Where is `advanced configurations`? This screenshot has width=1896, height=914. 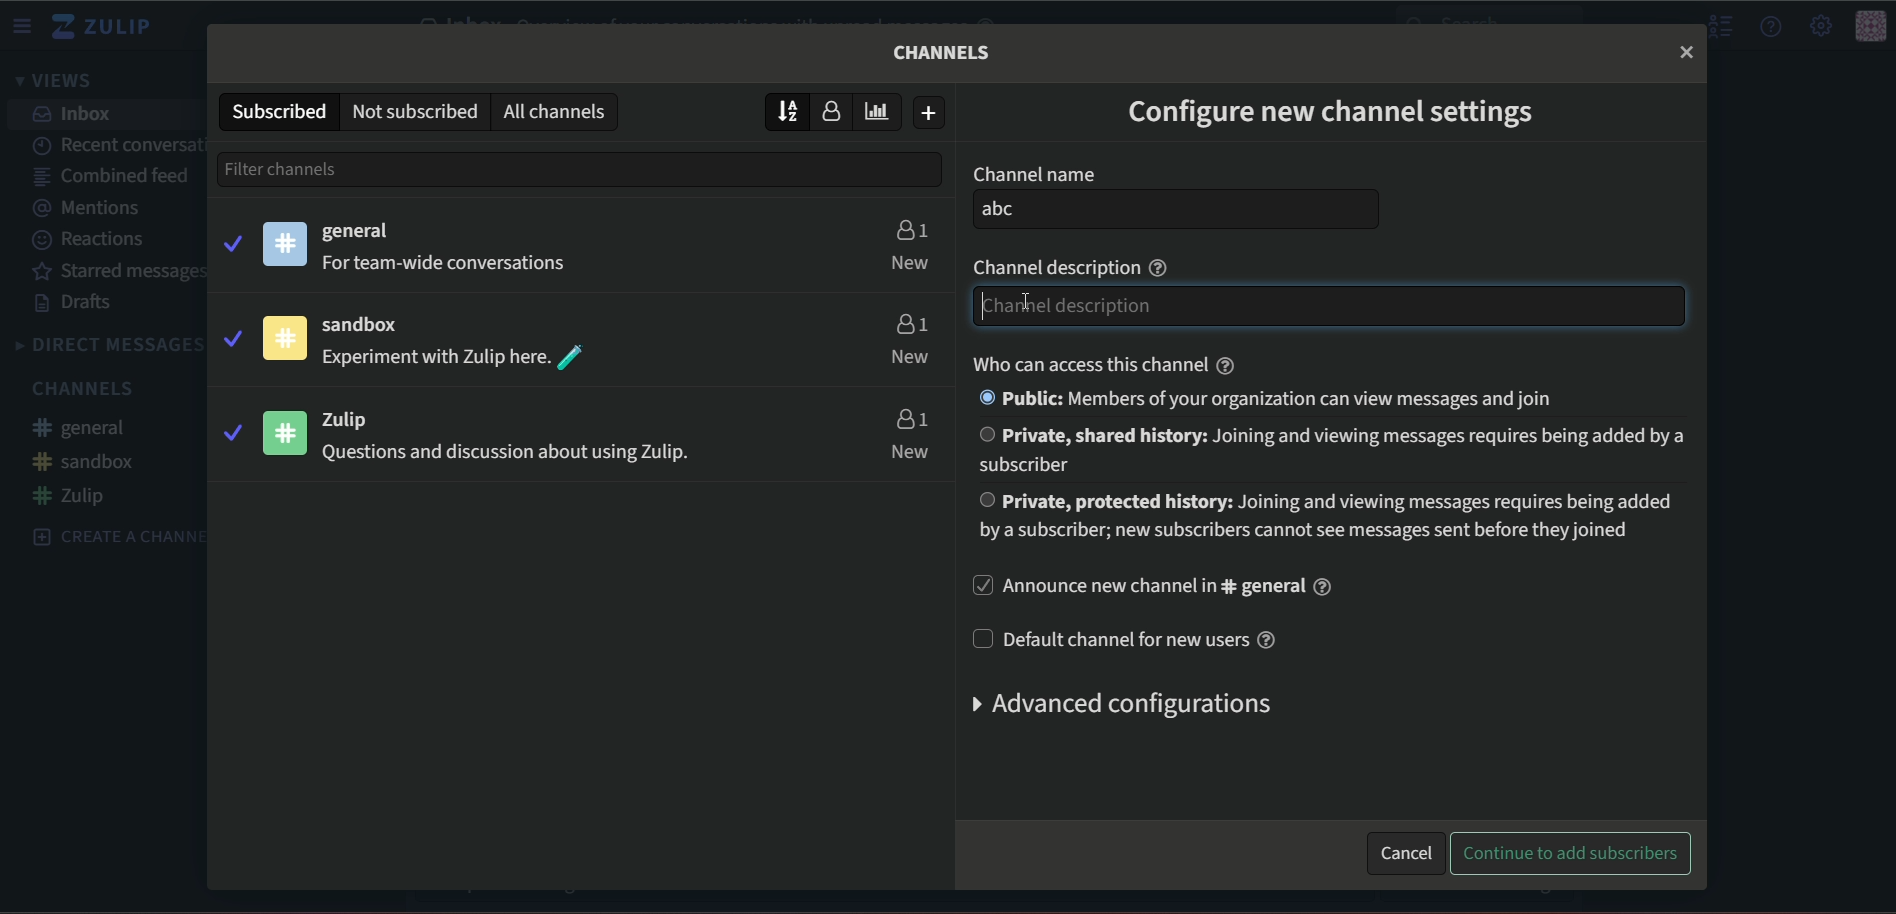
advanced configurations is located at coordinates (1116, 704).